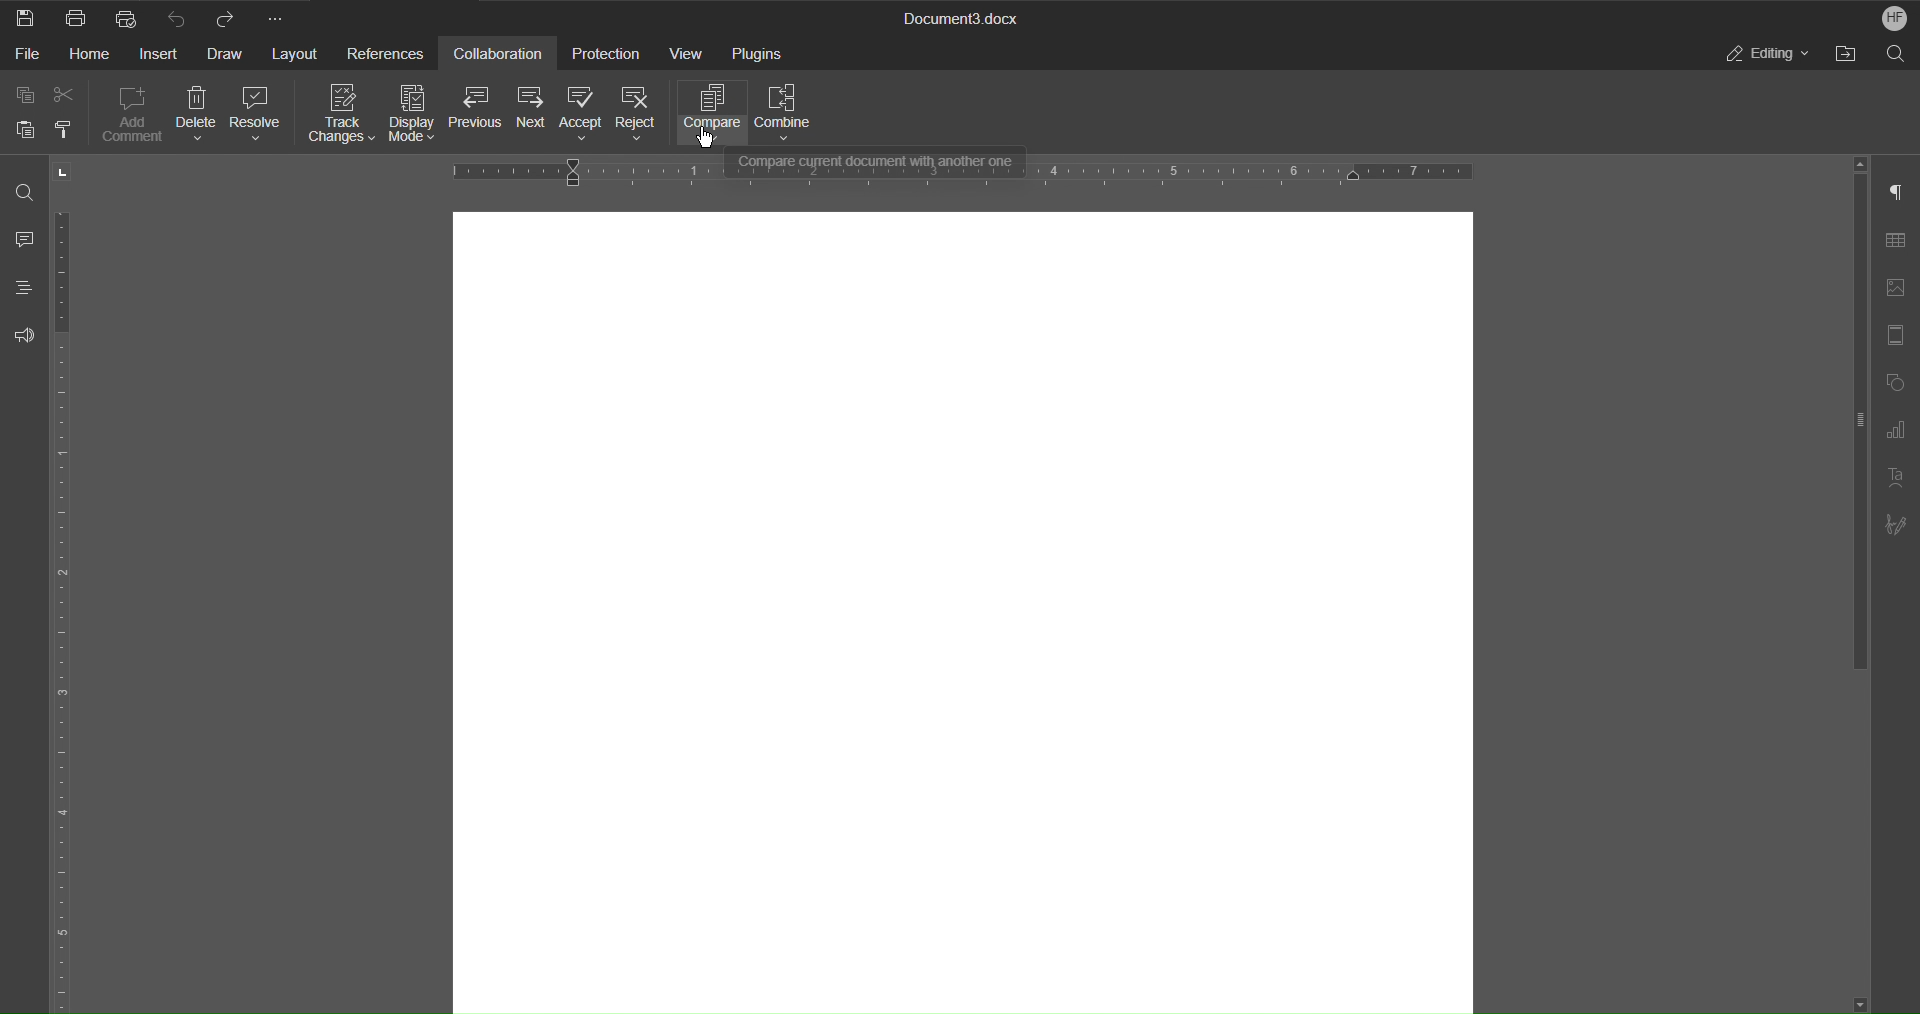 The height and width of the screenshot is (1014, 1920). I want to click on Copy Style, so click(71, 128).